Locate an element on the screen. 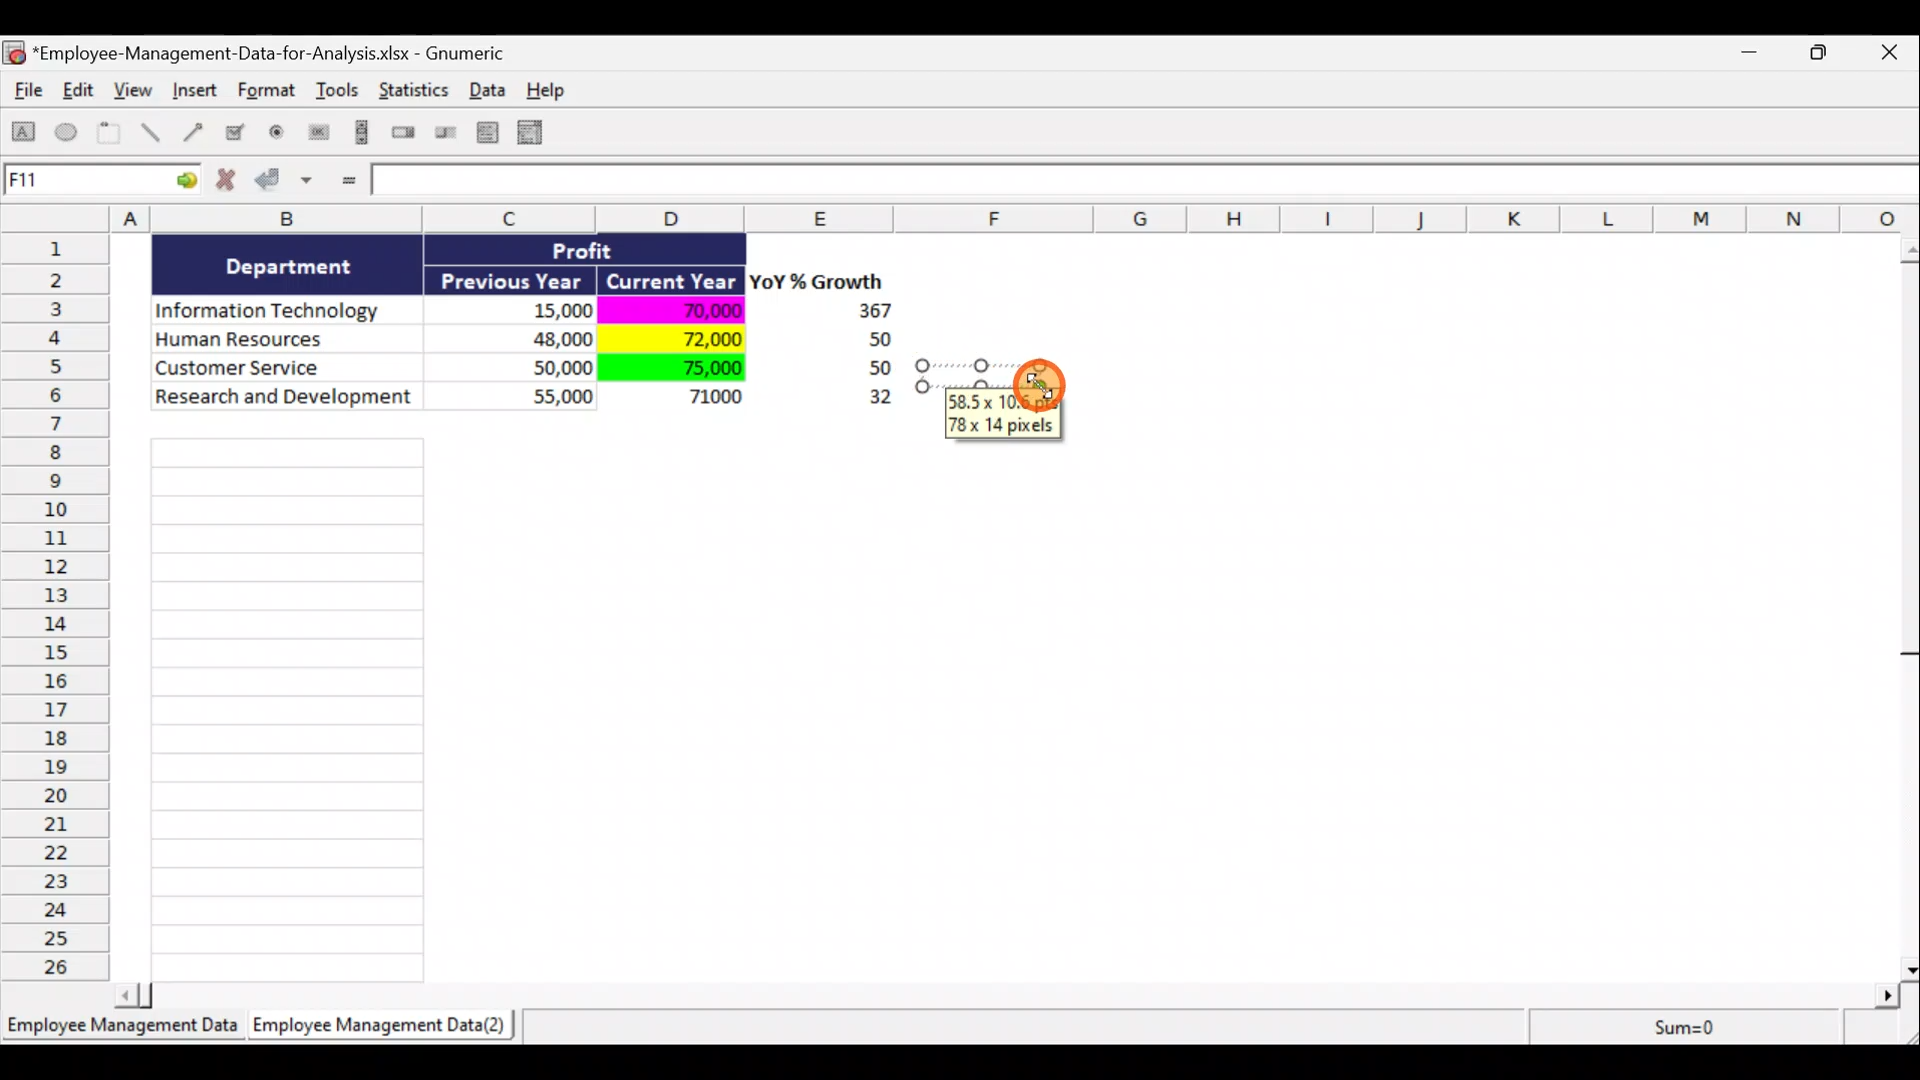 The width and height of the screenshot is (1920, 1080). Minimise is located at coordinates (1754, 56).